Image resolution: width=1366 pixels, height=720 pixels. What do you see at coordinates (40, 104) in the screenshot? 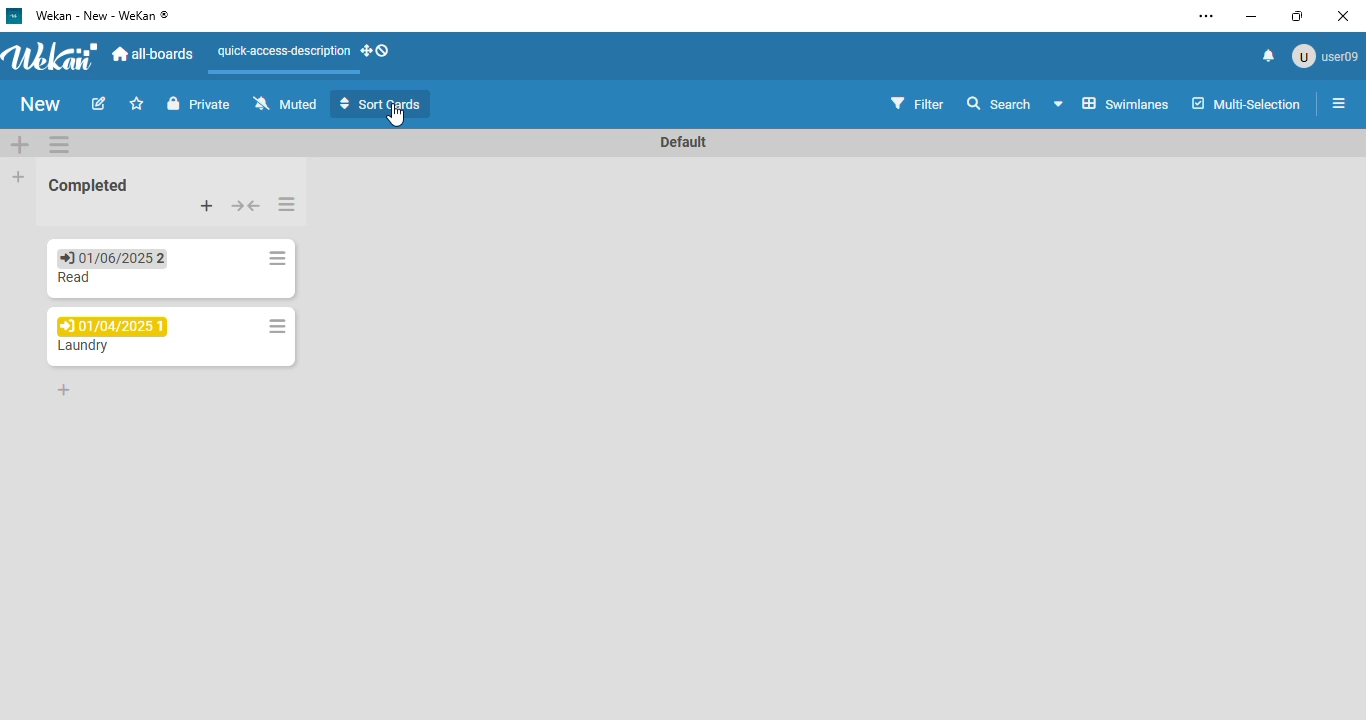
I see `New` at bounding box center [40, 104].